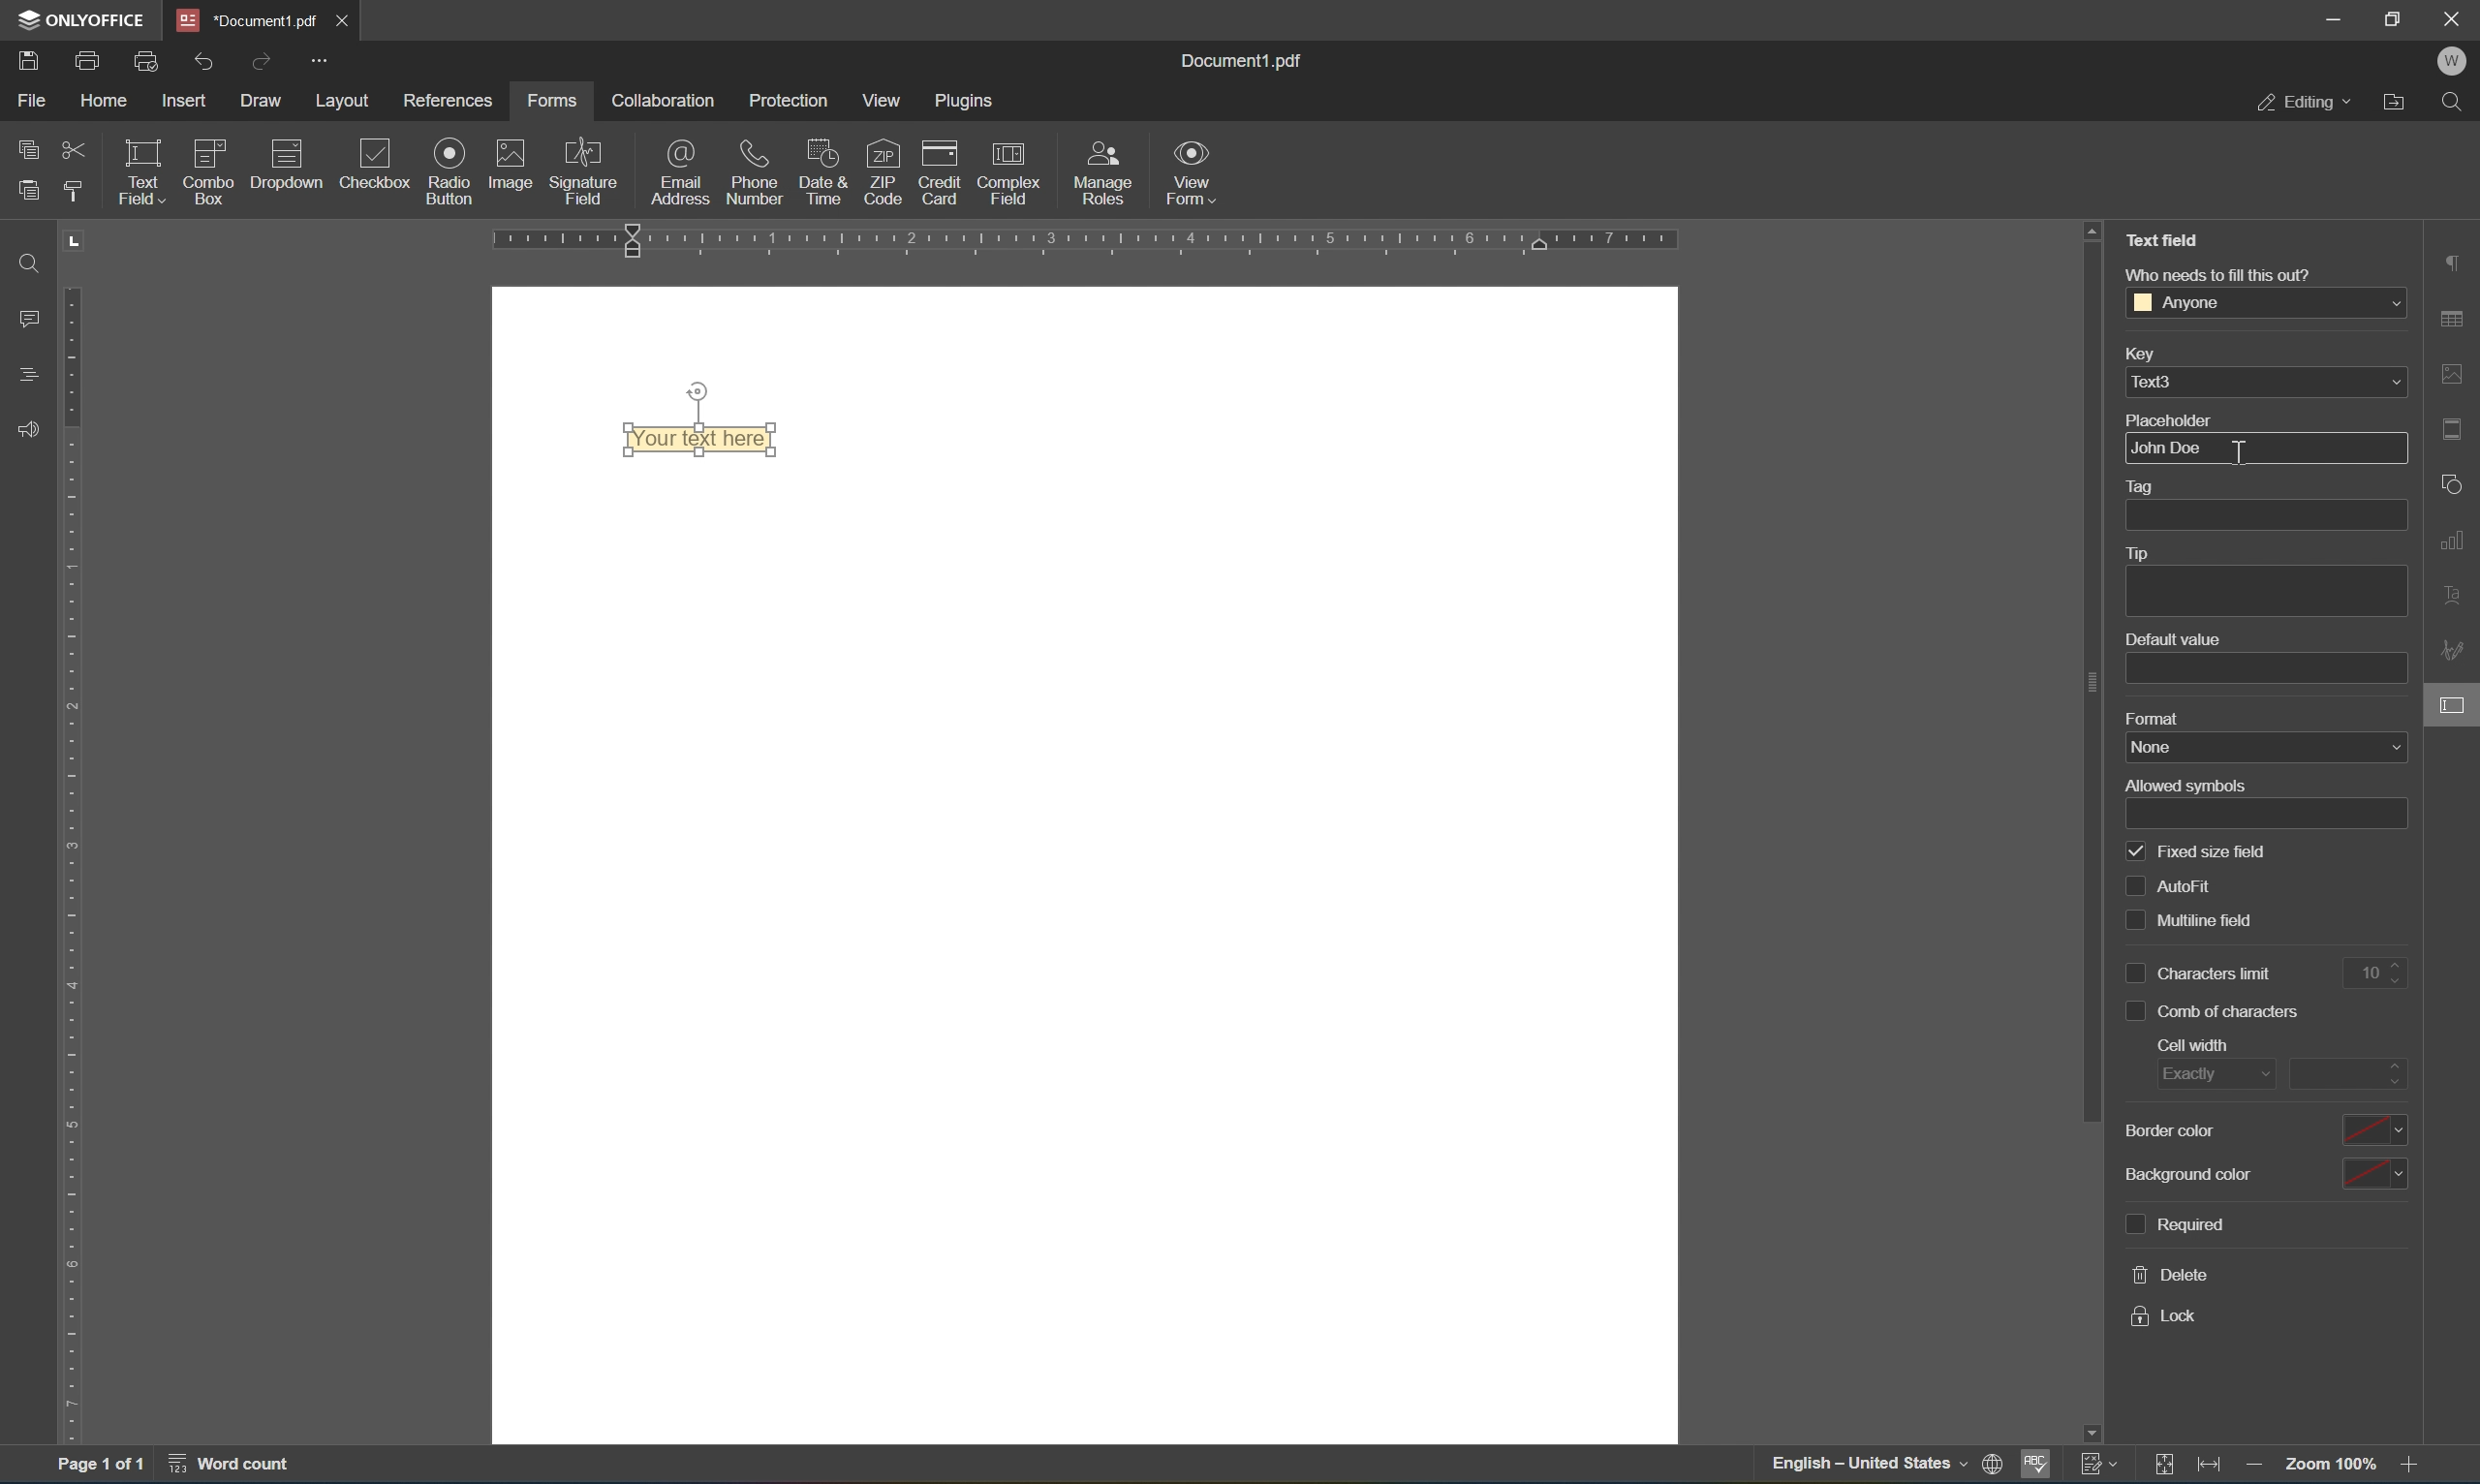 The image size is (2480, 1484). What do you see at coordinates (1240, 64) in the screenshot?
I see `document1.pdf` at bounding box center [1240, 64].